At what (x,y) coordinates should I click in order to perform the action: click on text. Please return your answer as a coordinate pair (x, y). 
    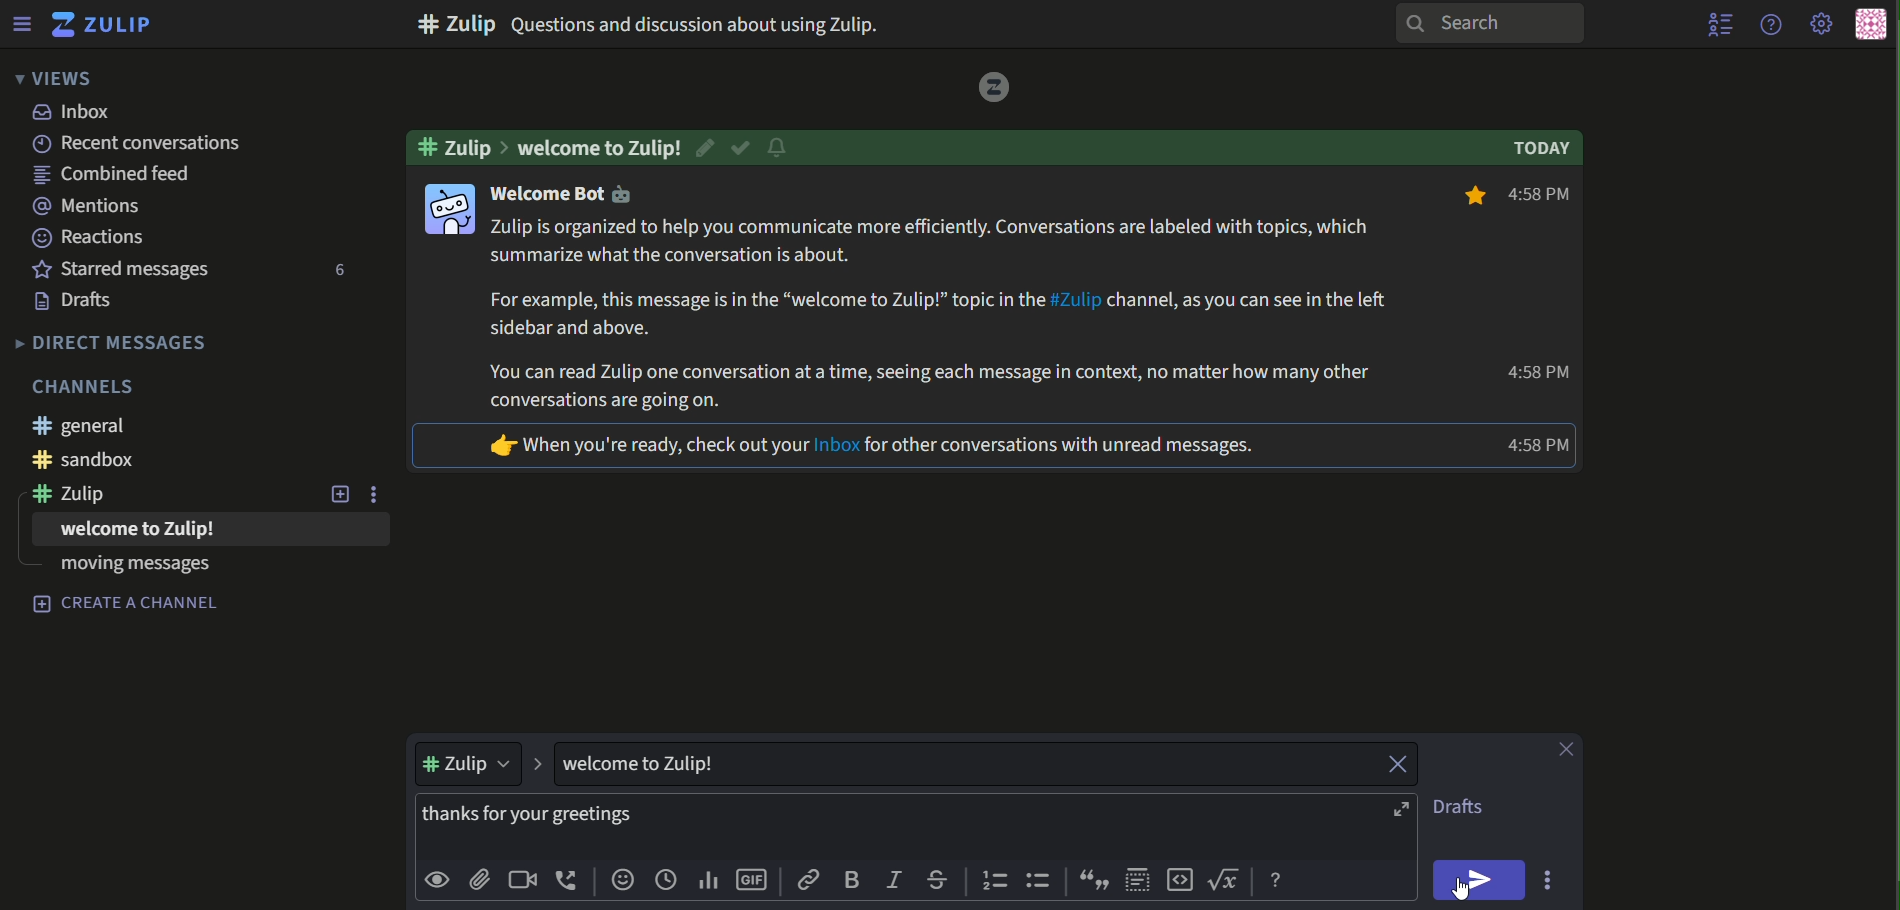
    Looking at the image, I should click on (90, 207).